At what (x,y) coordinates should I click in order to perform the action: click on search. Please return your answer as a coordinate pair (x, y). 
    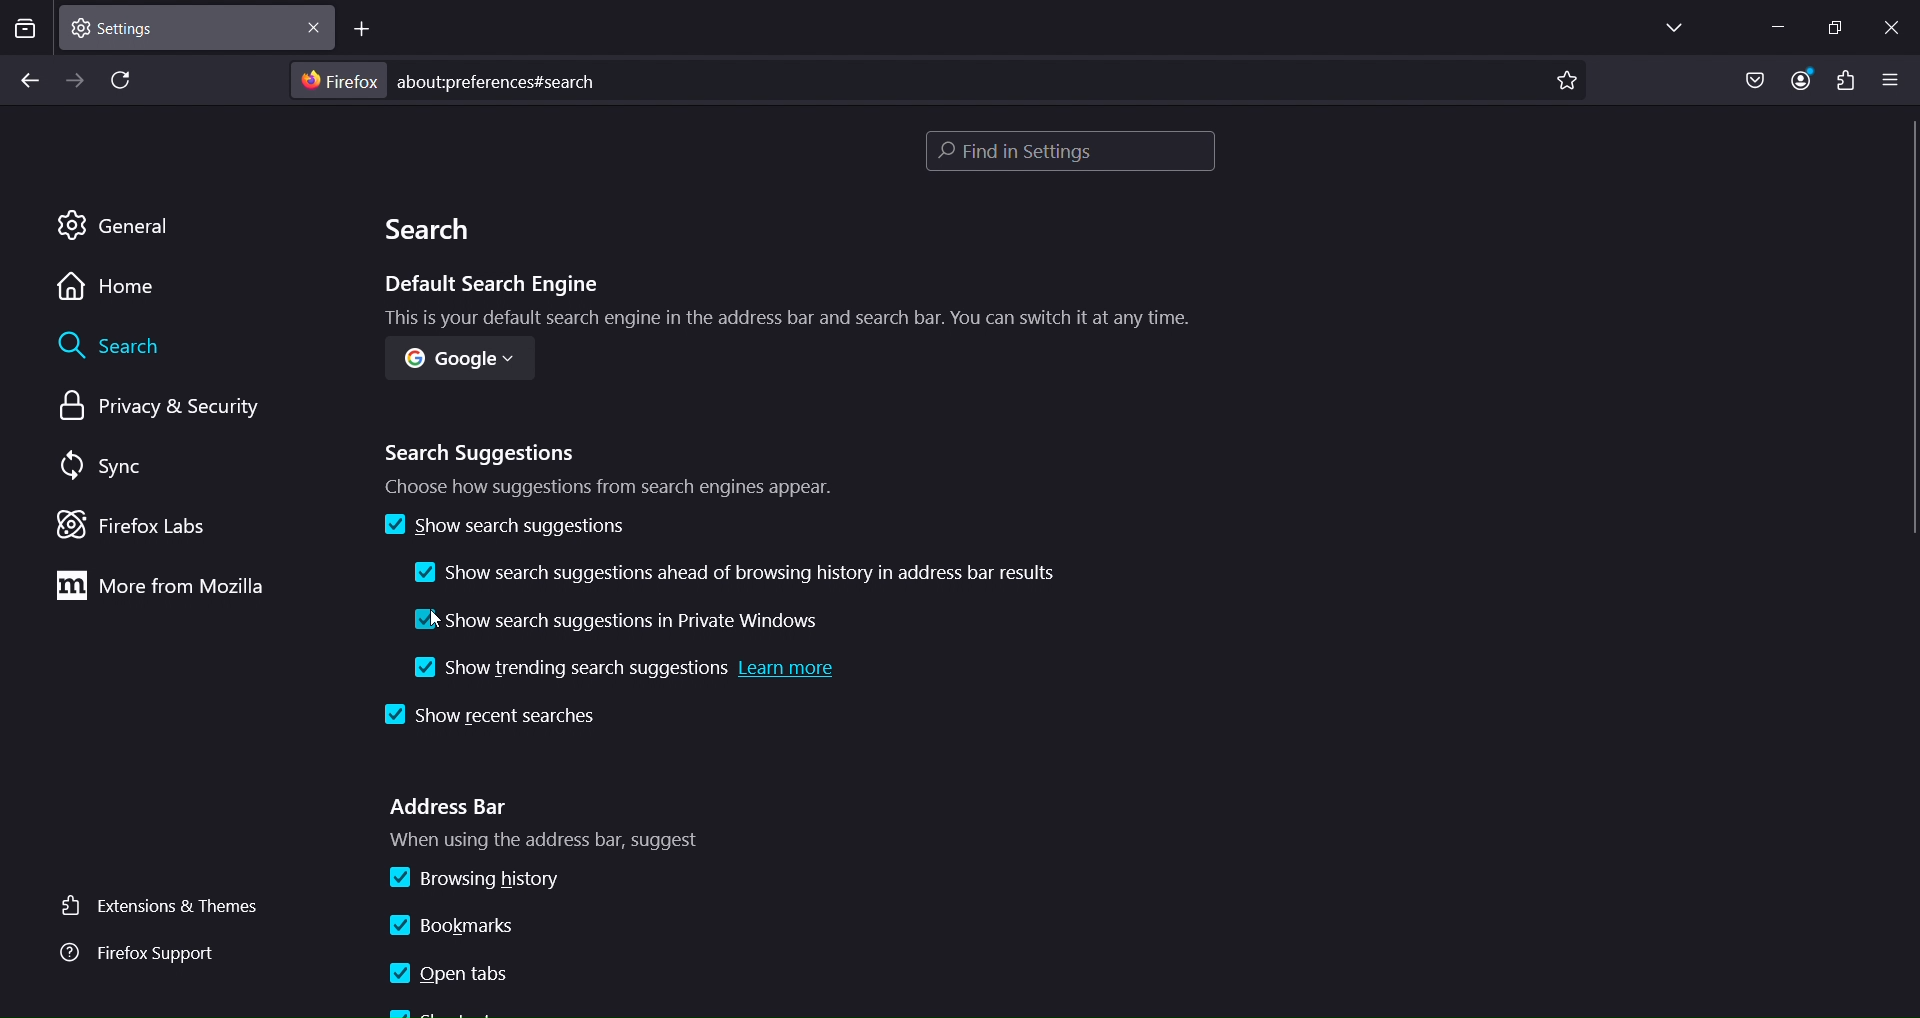
    Looking at the image, I should click on (433, 234).